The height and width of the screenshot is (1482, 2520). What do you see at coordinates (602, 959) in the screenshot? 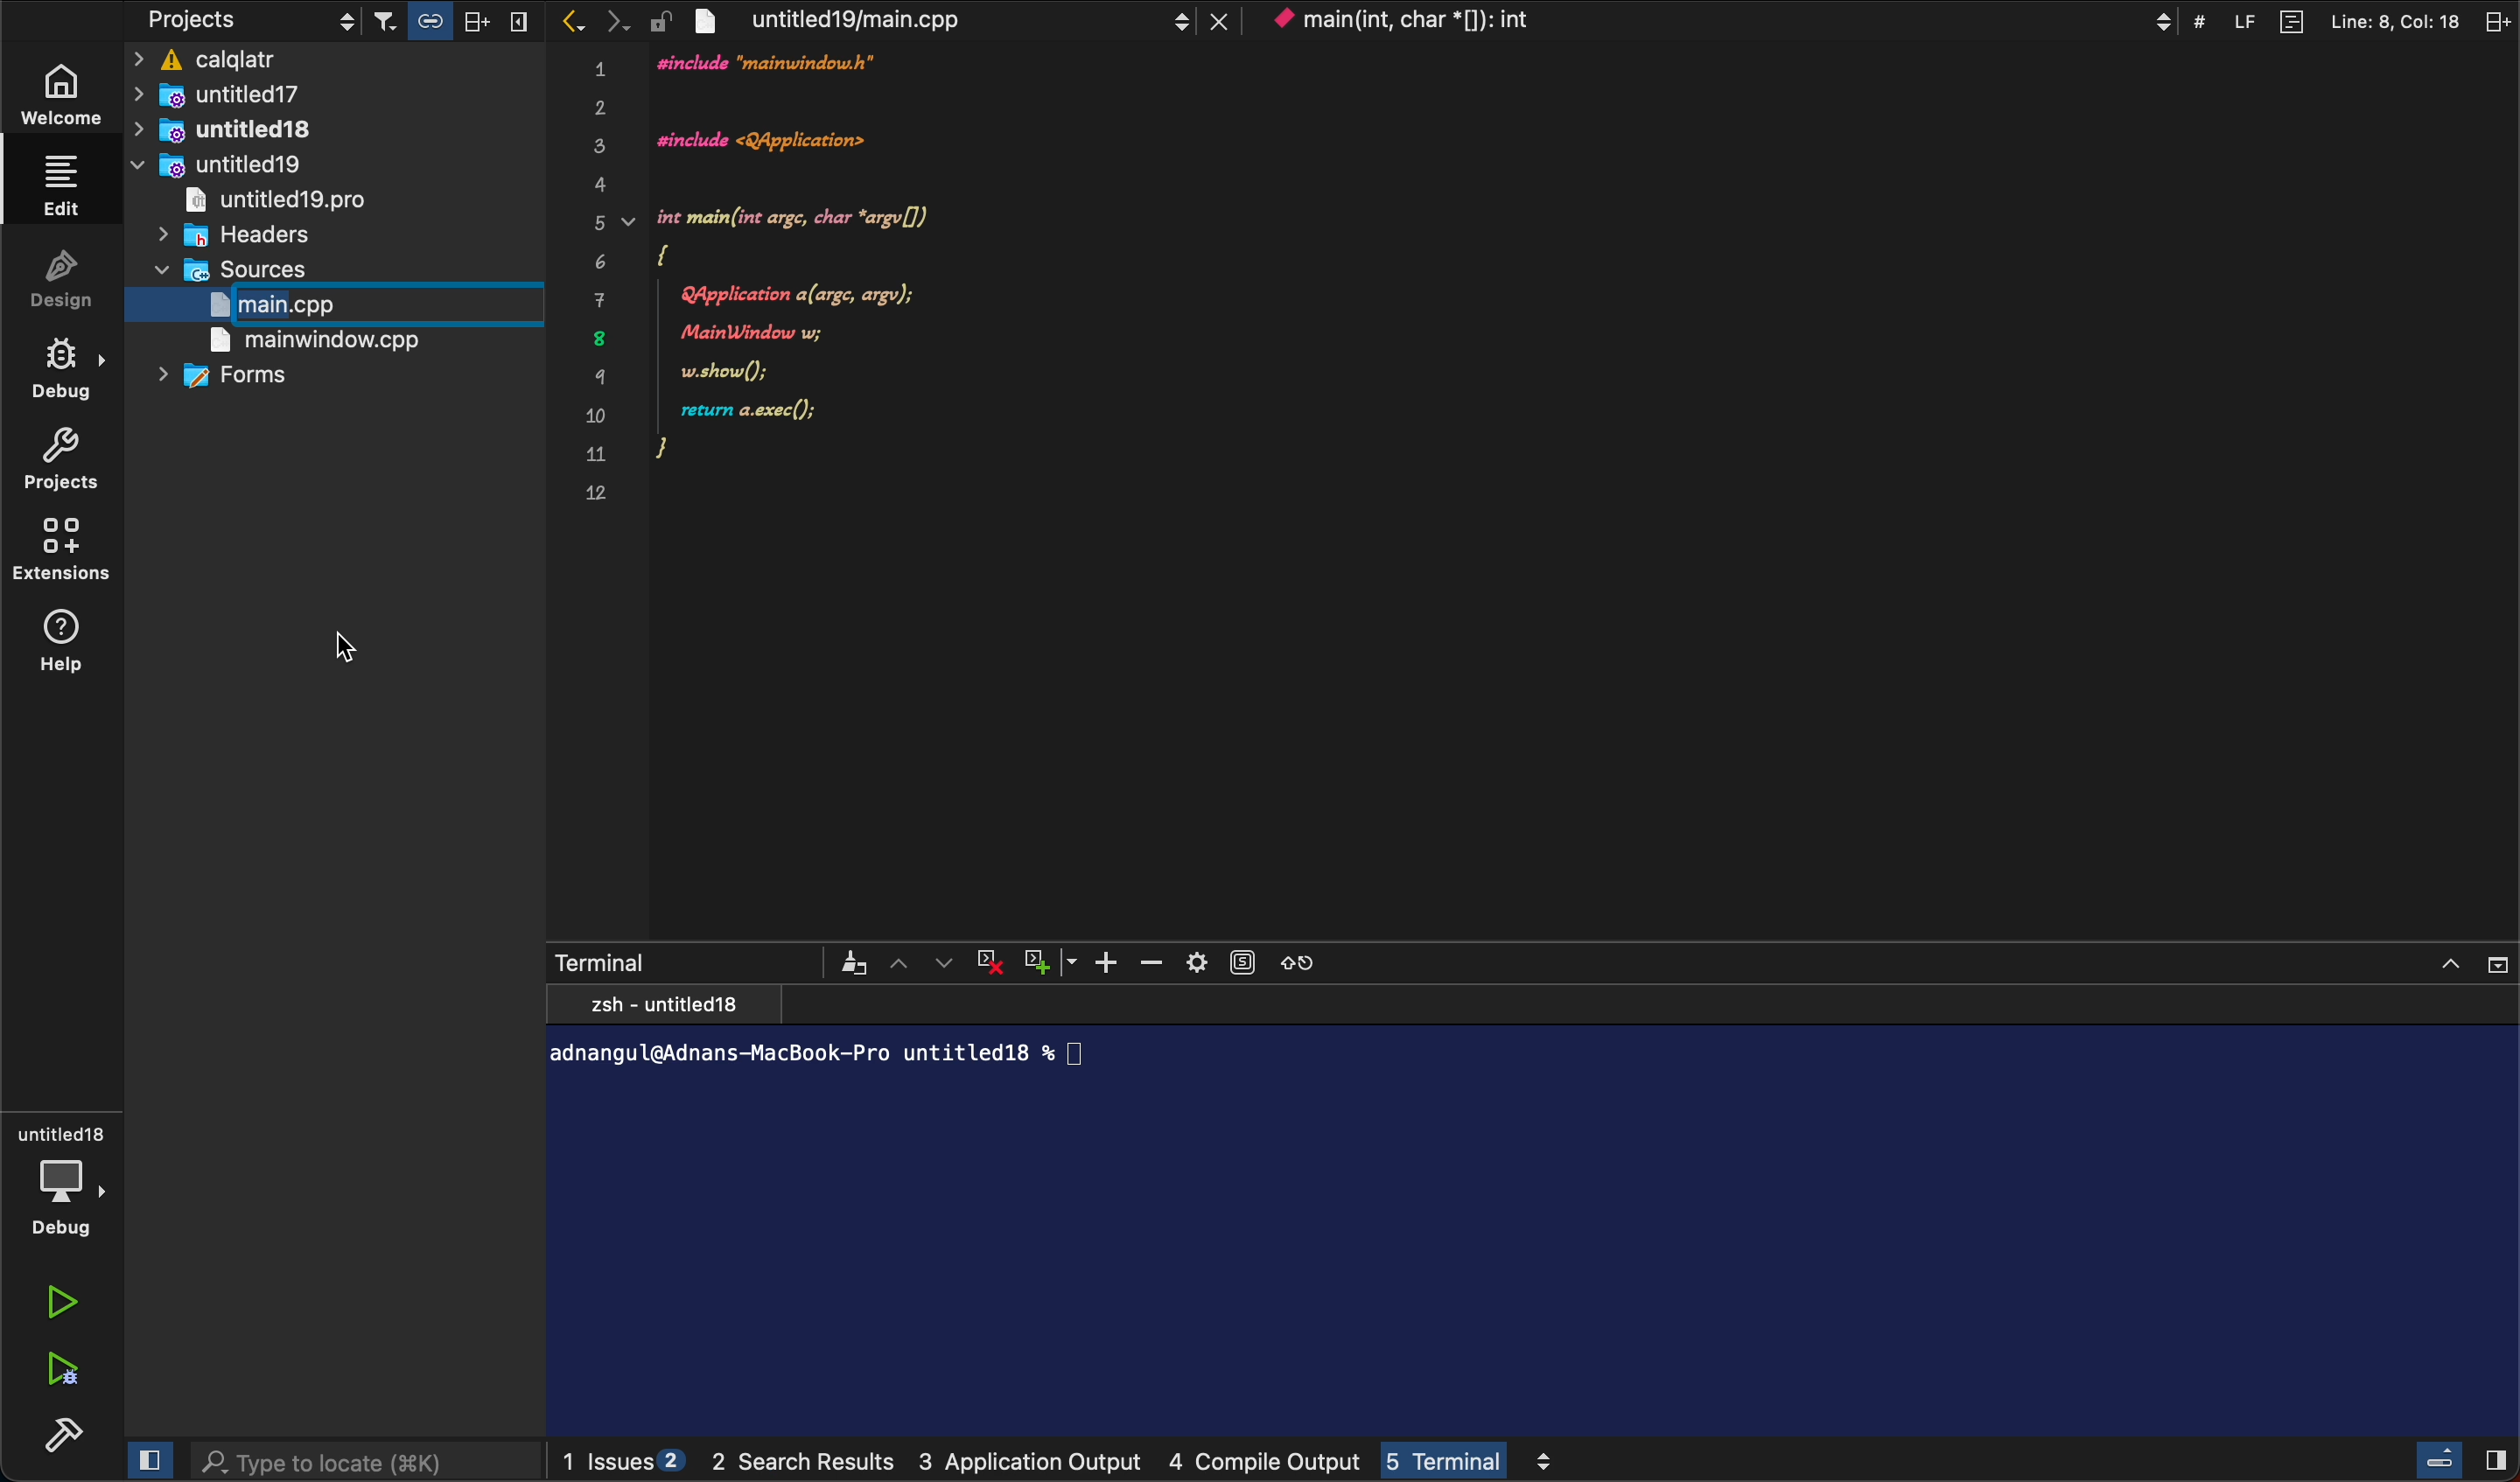
I see `Terminal ` at bounding box center [602, 959].